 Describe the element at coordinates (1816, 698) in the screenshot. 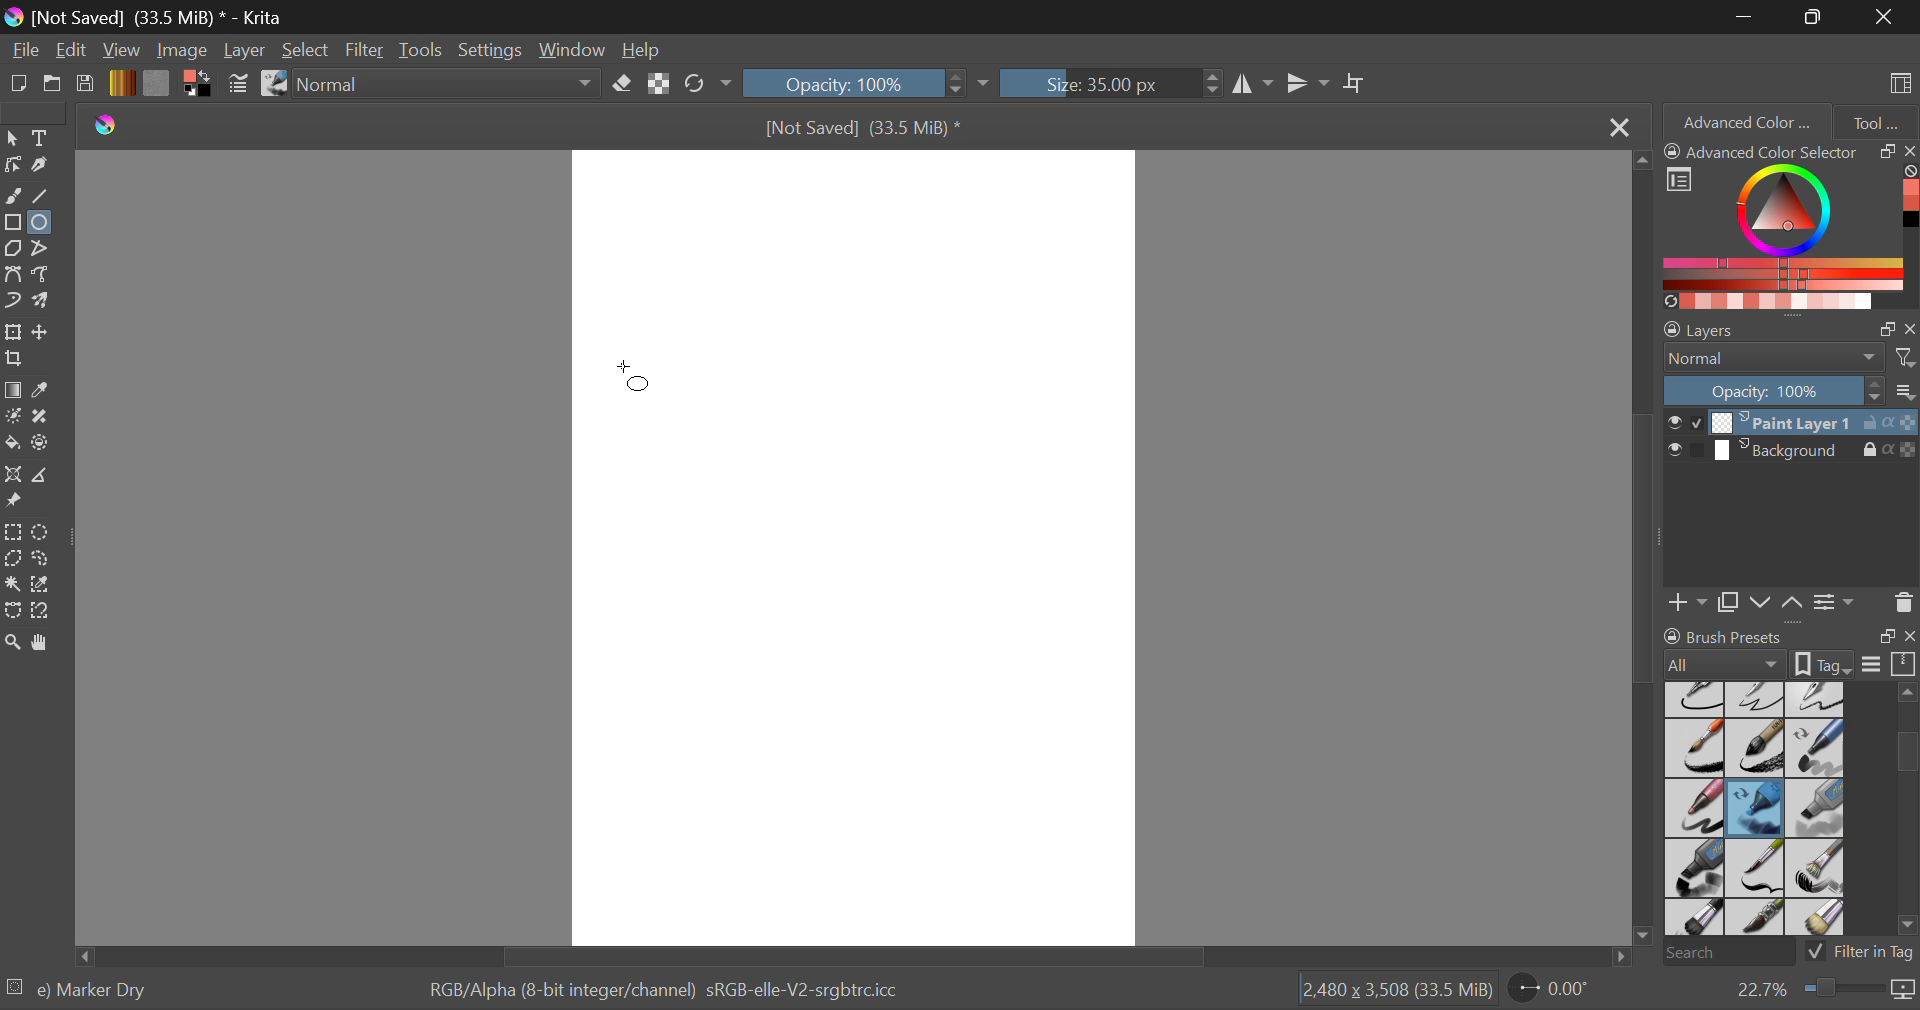

I see `Ink-4 Pen Rough` at that location.